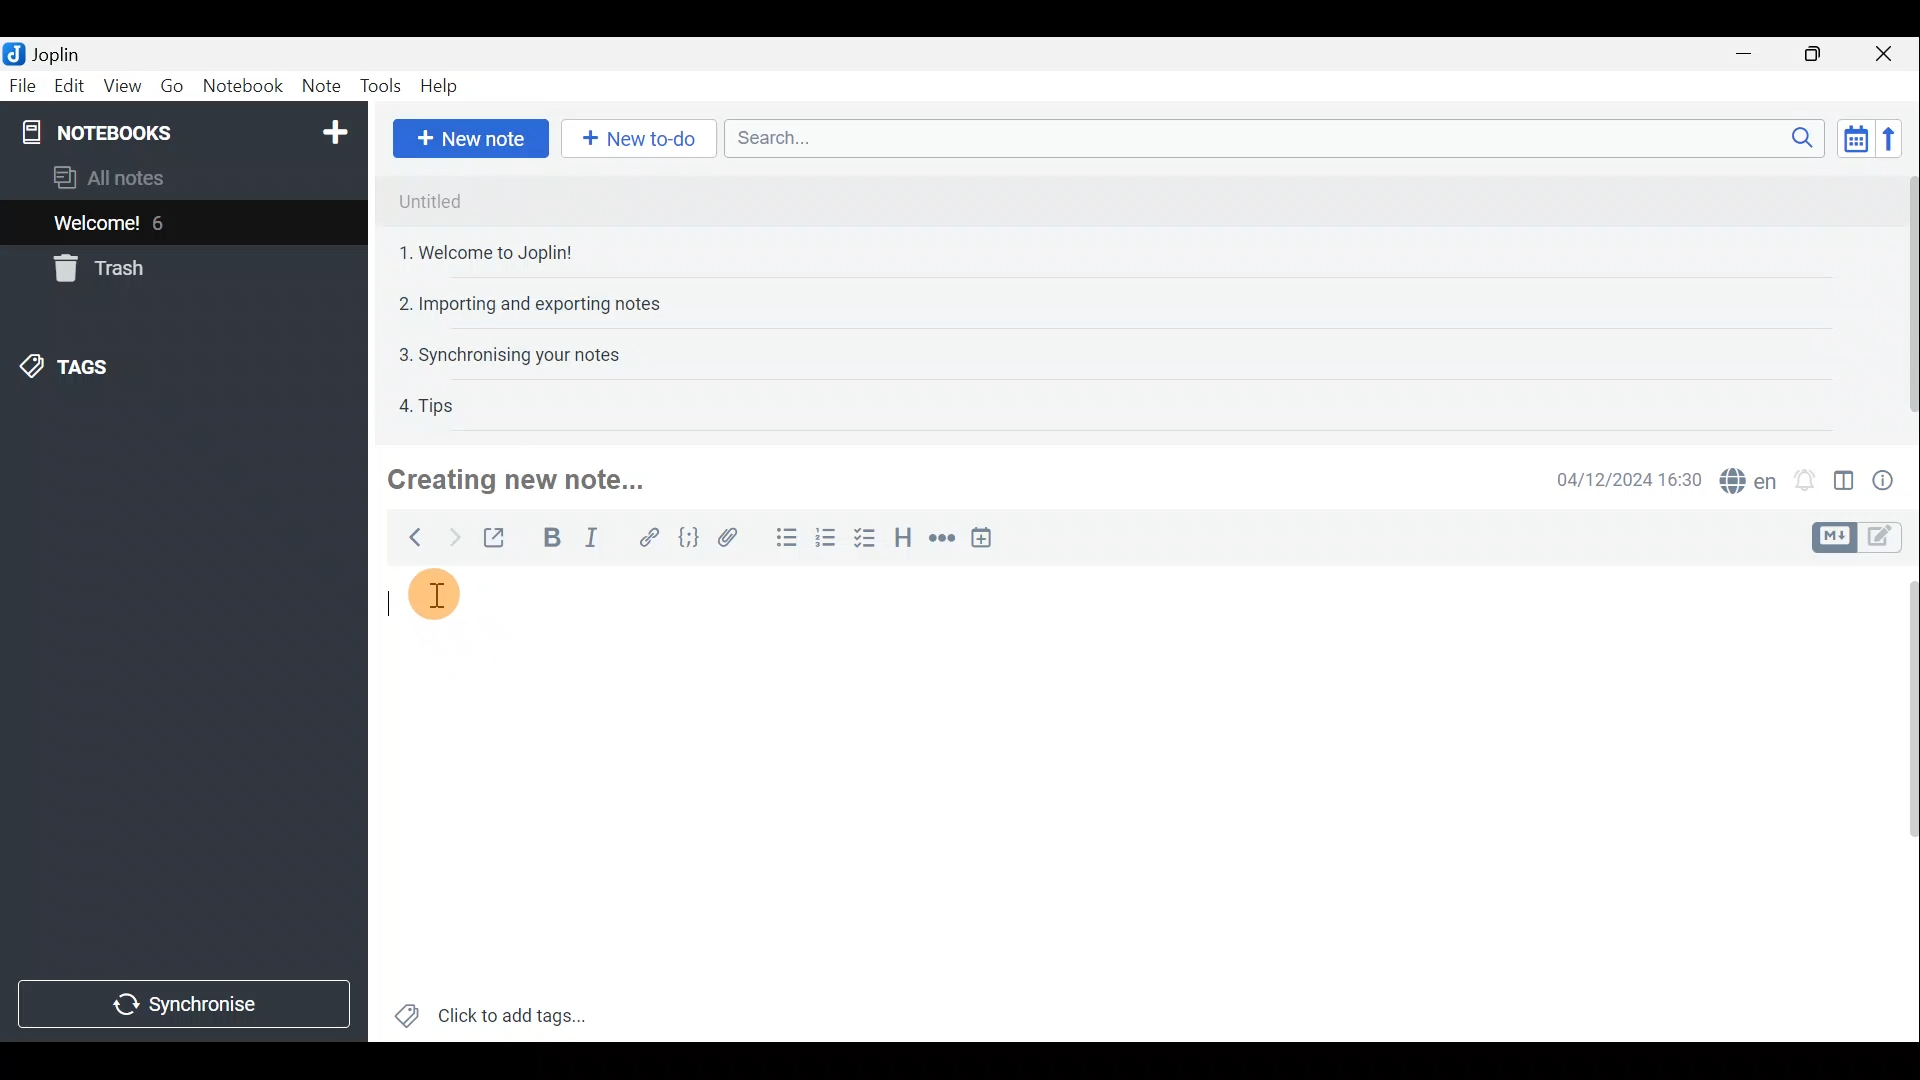  What do you see at coordinates (944, 541) in the screenshot?
I see `Horizontal rule` at bounding box center [944, 541].